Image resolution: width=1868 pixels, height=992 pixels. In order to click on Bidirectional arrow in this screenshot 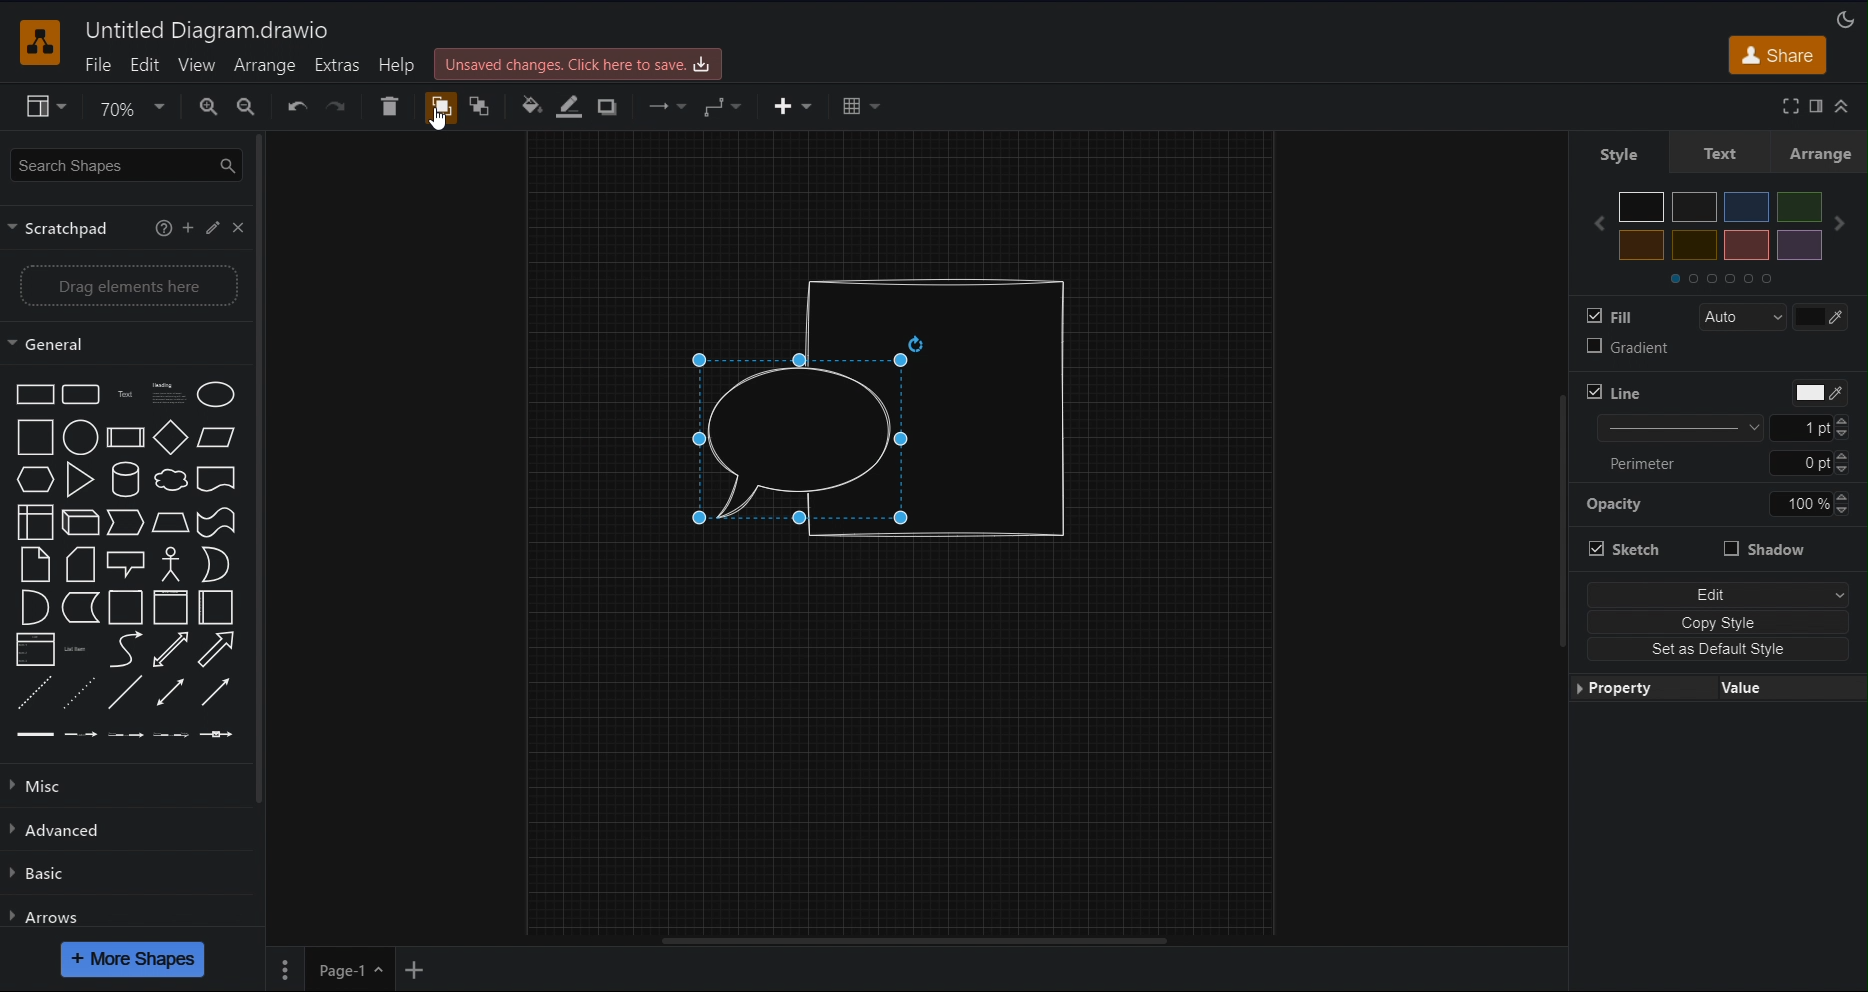, I will do `click(170, 649)`.